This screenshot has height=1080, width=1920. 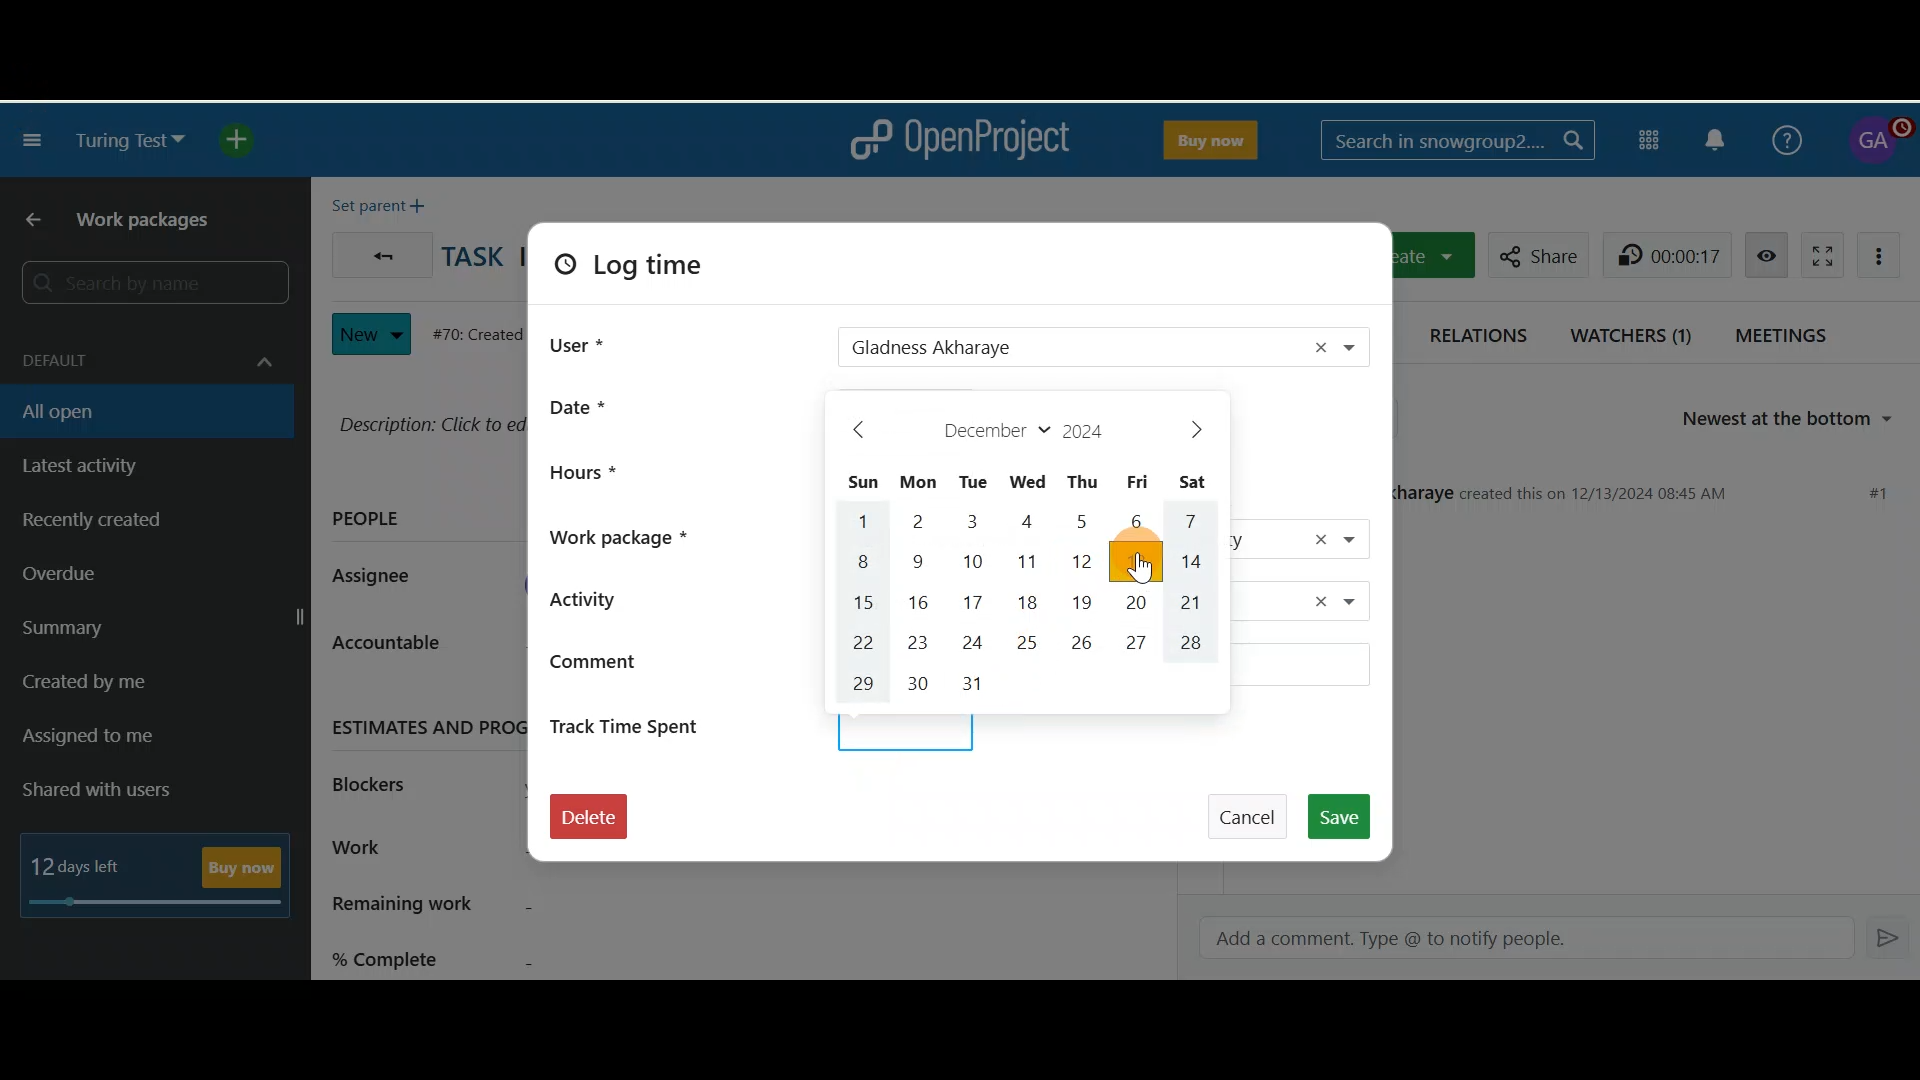 What do you see at coordinates (1362, 538) in the screenshot?
I see `Work package drop down` at bounding box center [1362, 538].